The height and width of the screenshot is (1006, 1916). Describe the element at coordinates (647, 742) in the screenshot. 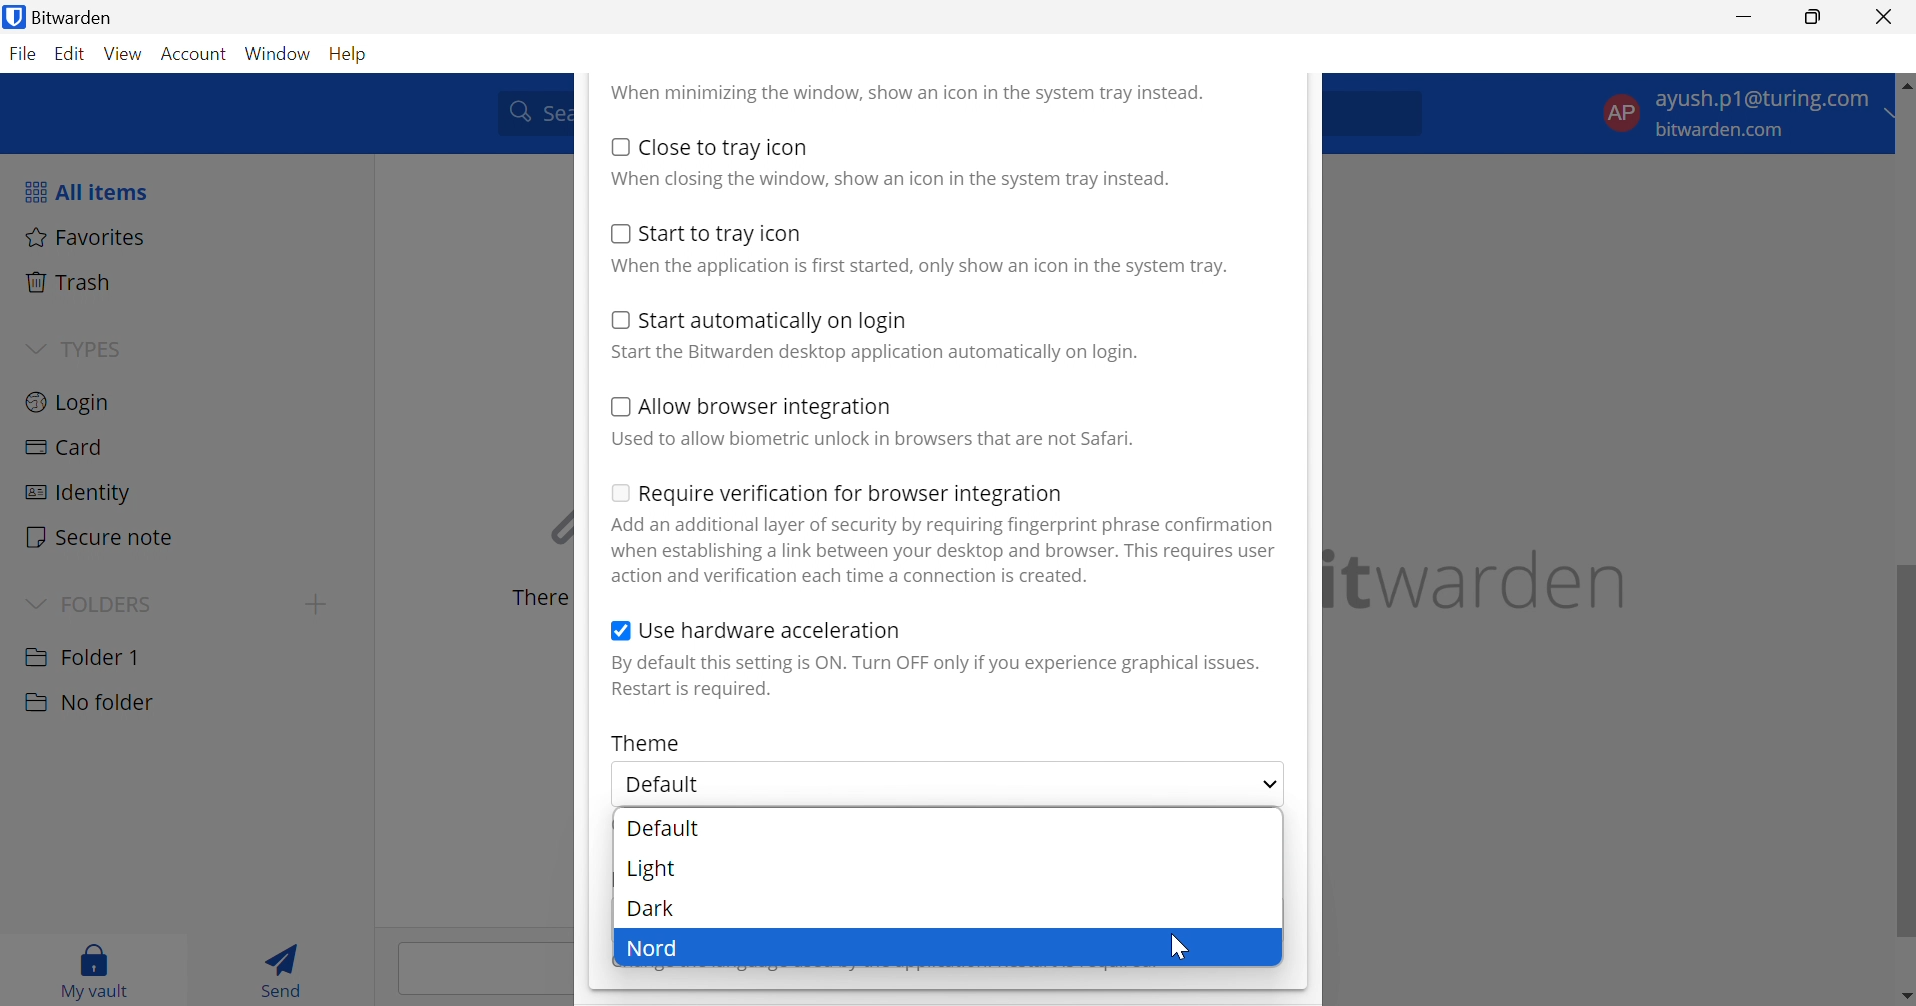

I see `Theme` at that location.